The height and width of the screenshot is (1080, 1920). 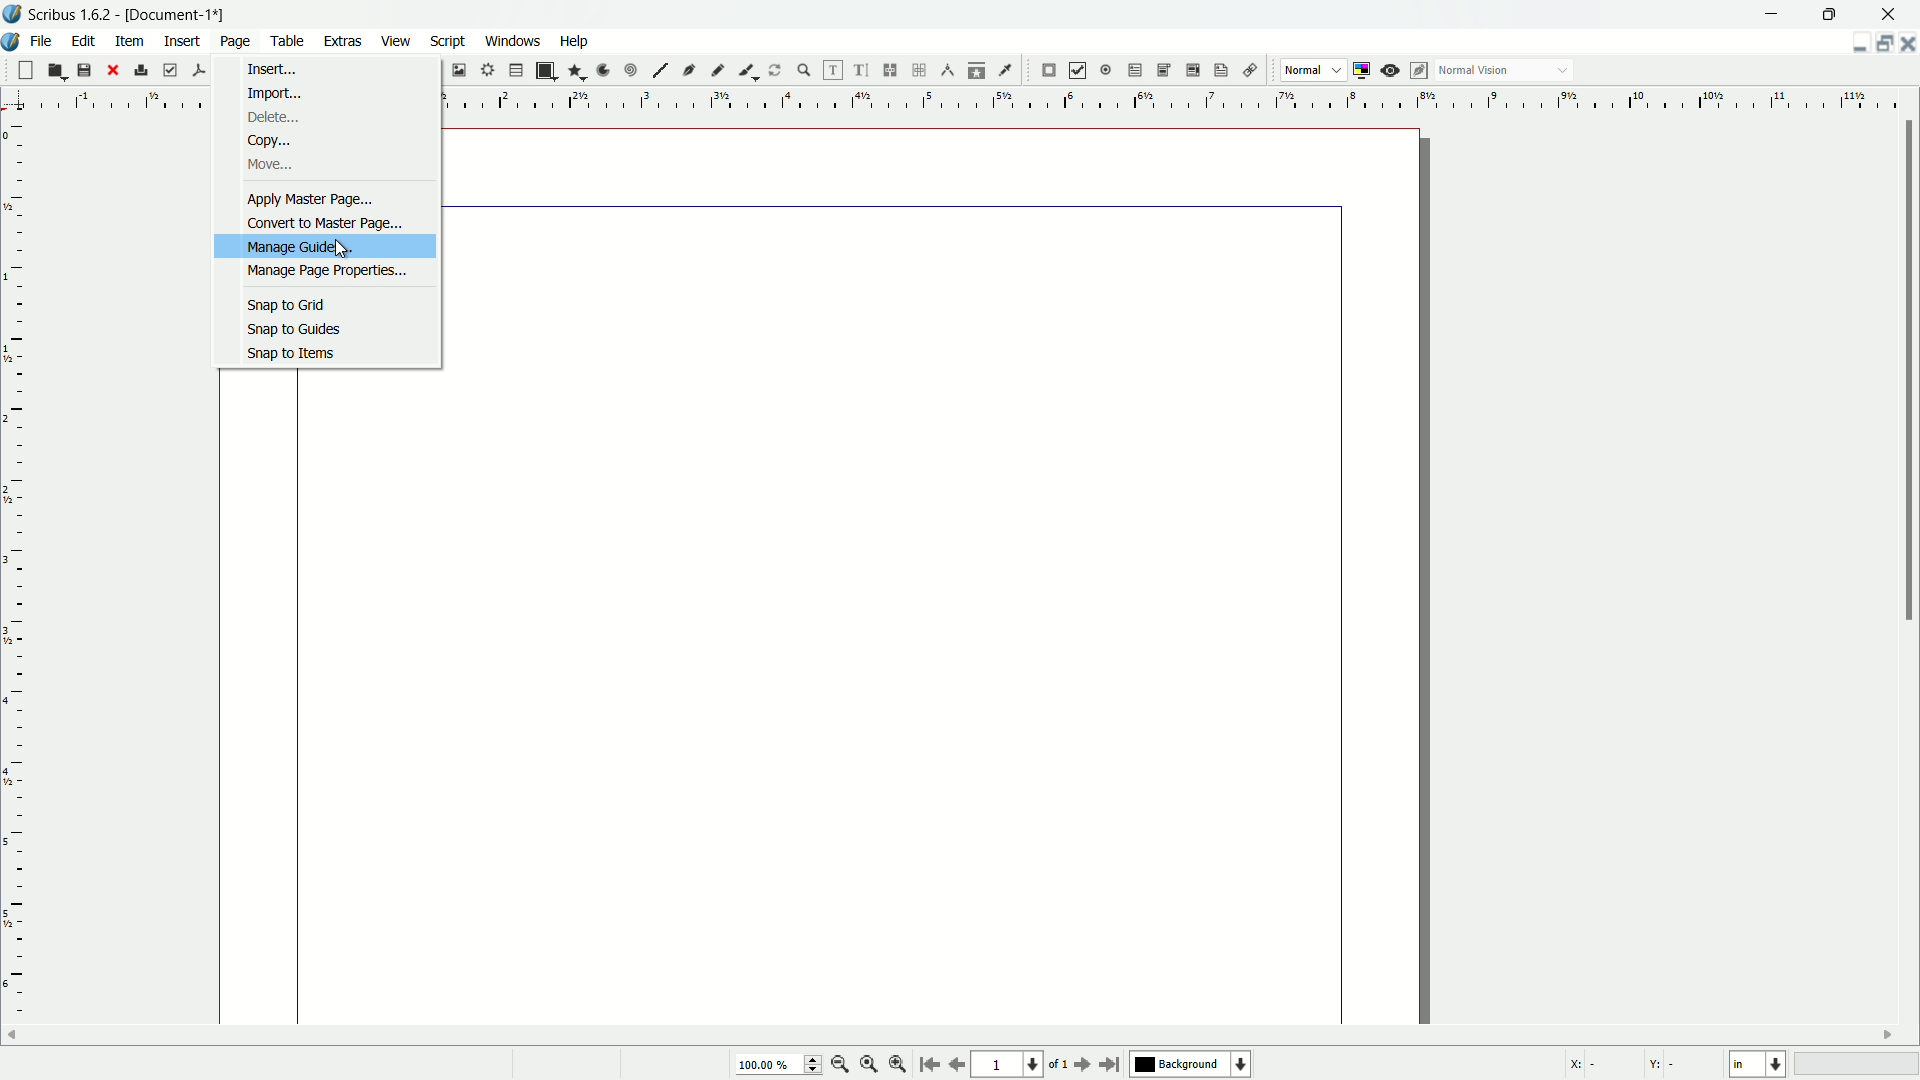 I want to click on line, so click(x=660, y=71).